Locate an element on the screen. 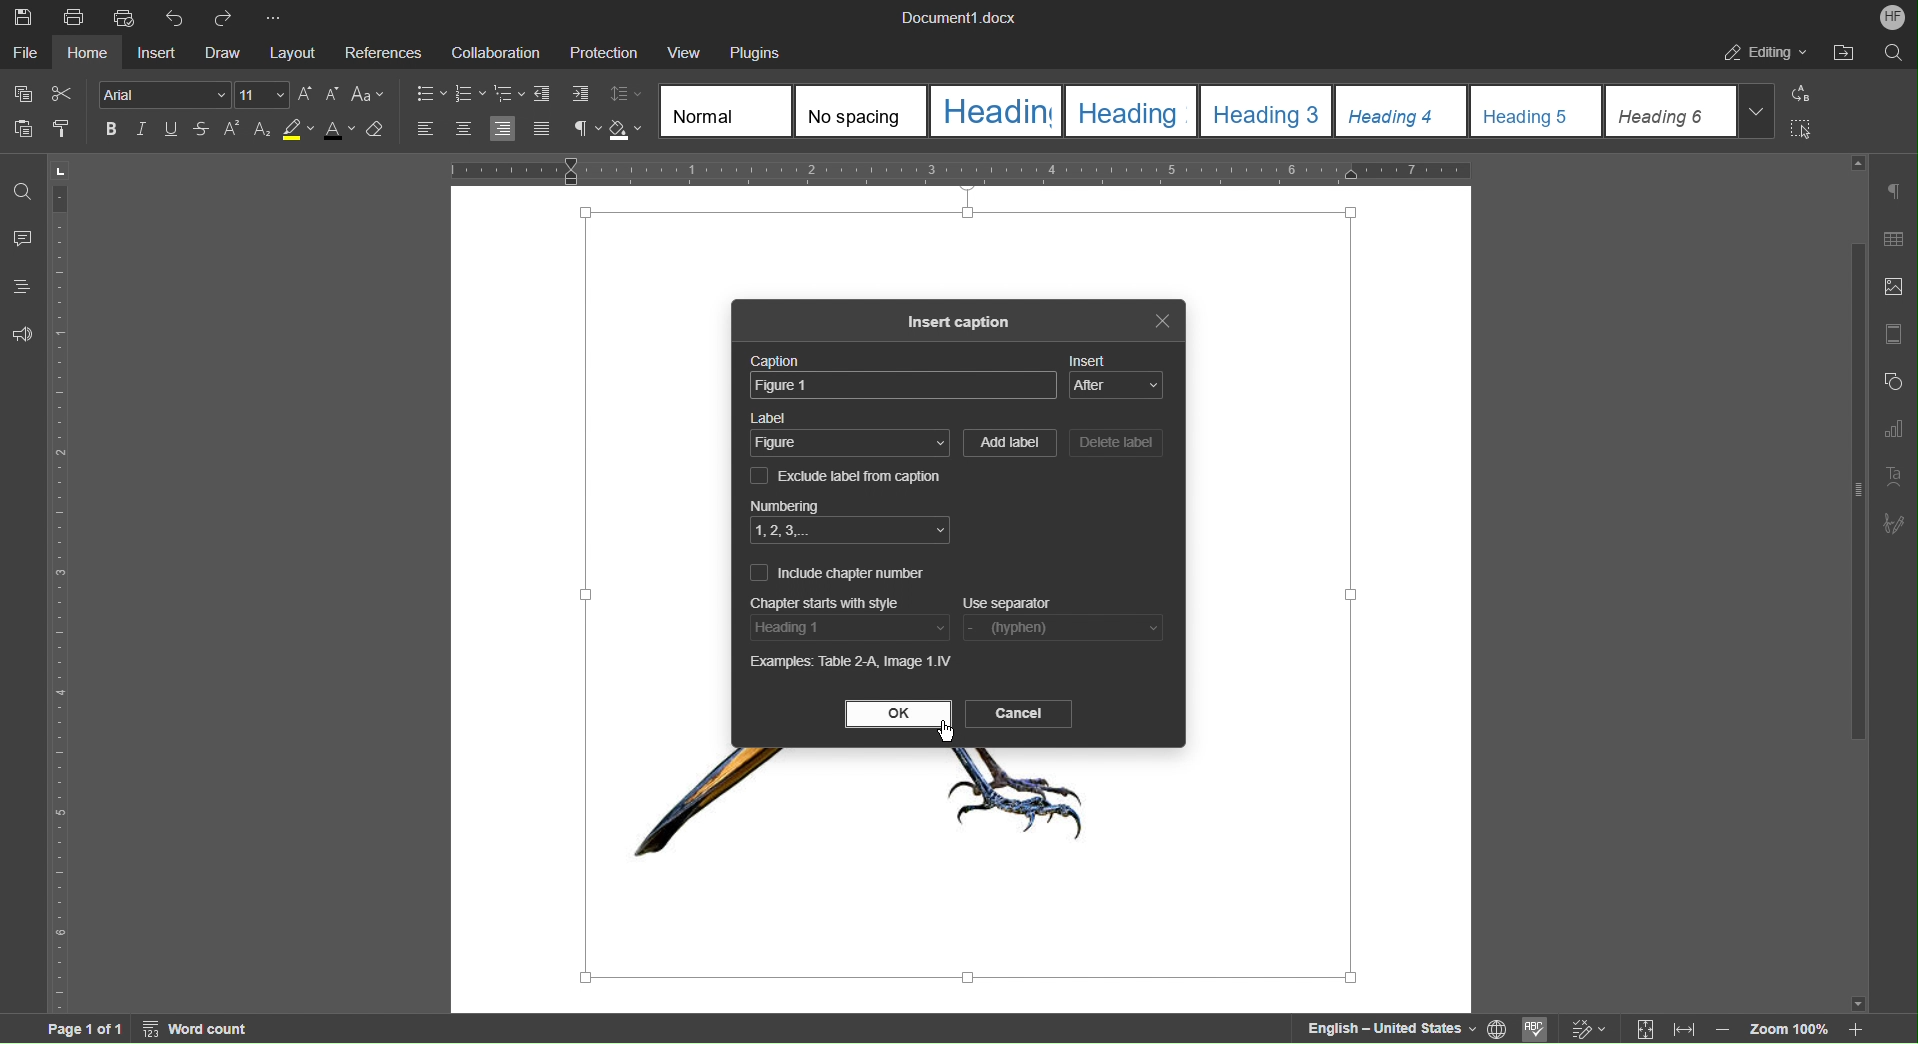  Quick Print is located at coordinates (123, 16).